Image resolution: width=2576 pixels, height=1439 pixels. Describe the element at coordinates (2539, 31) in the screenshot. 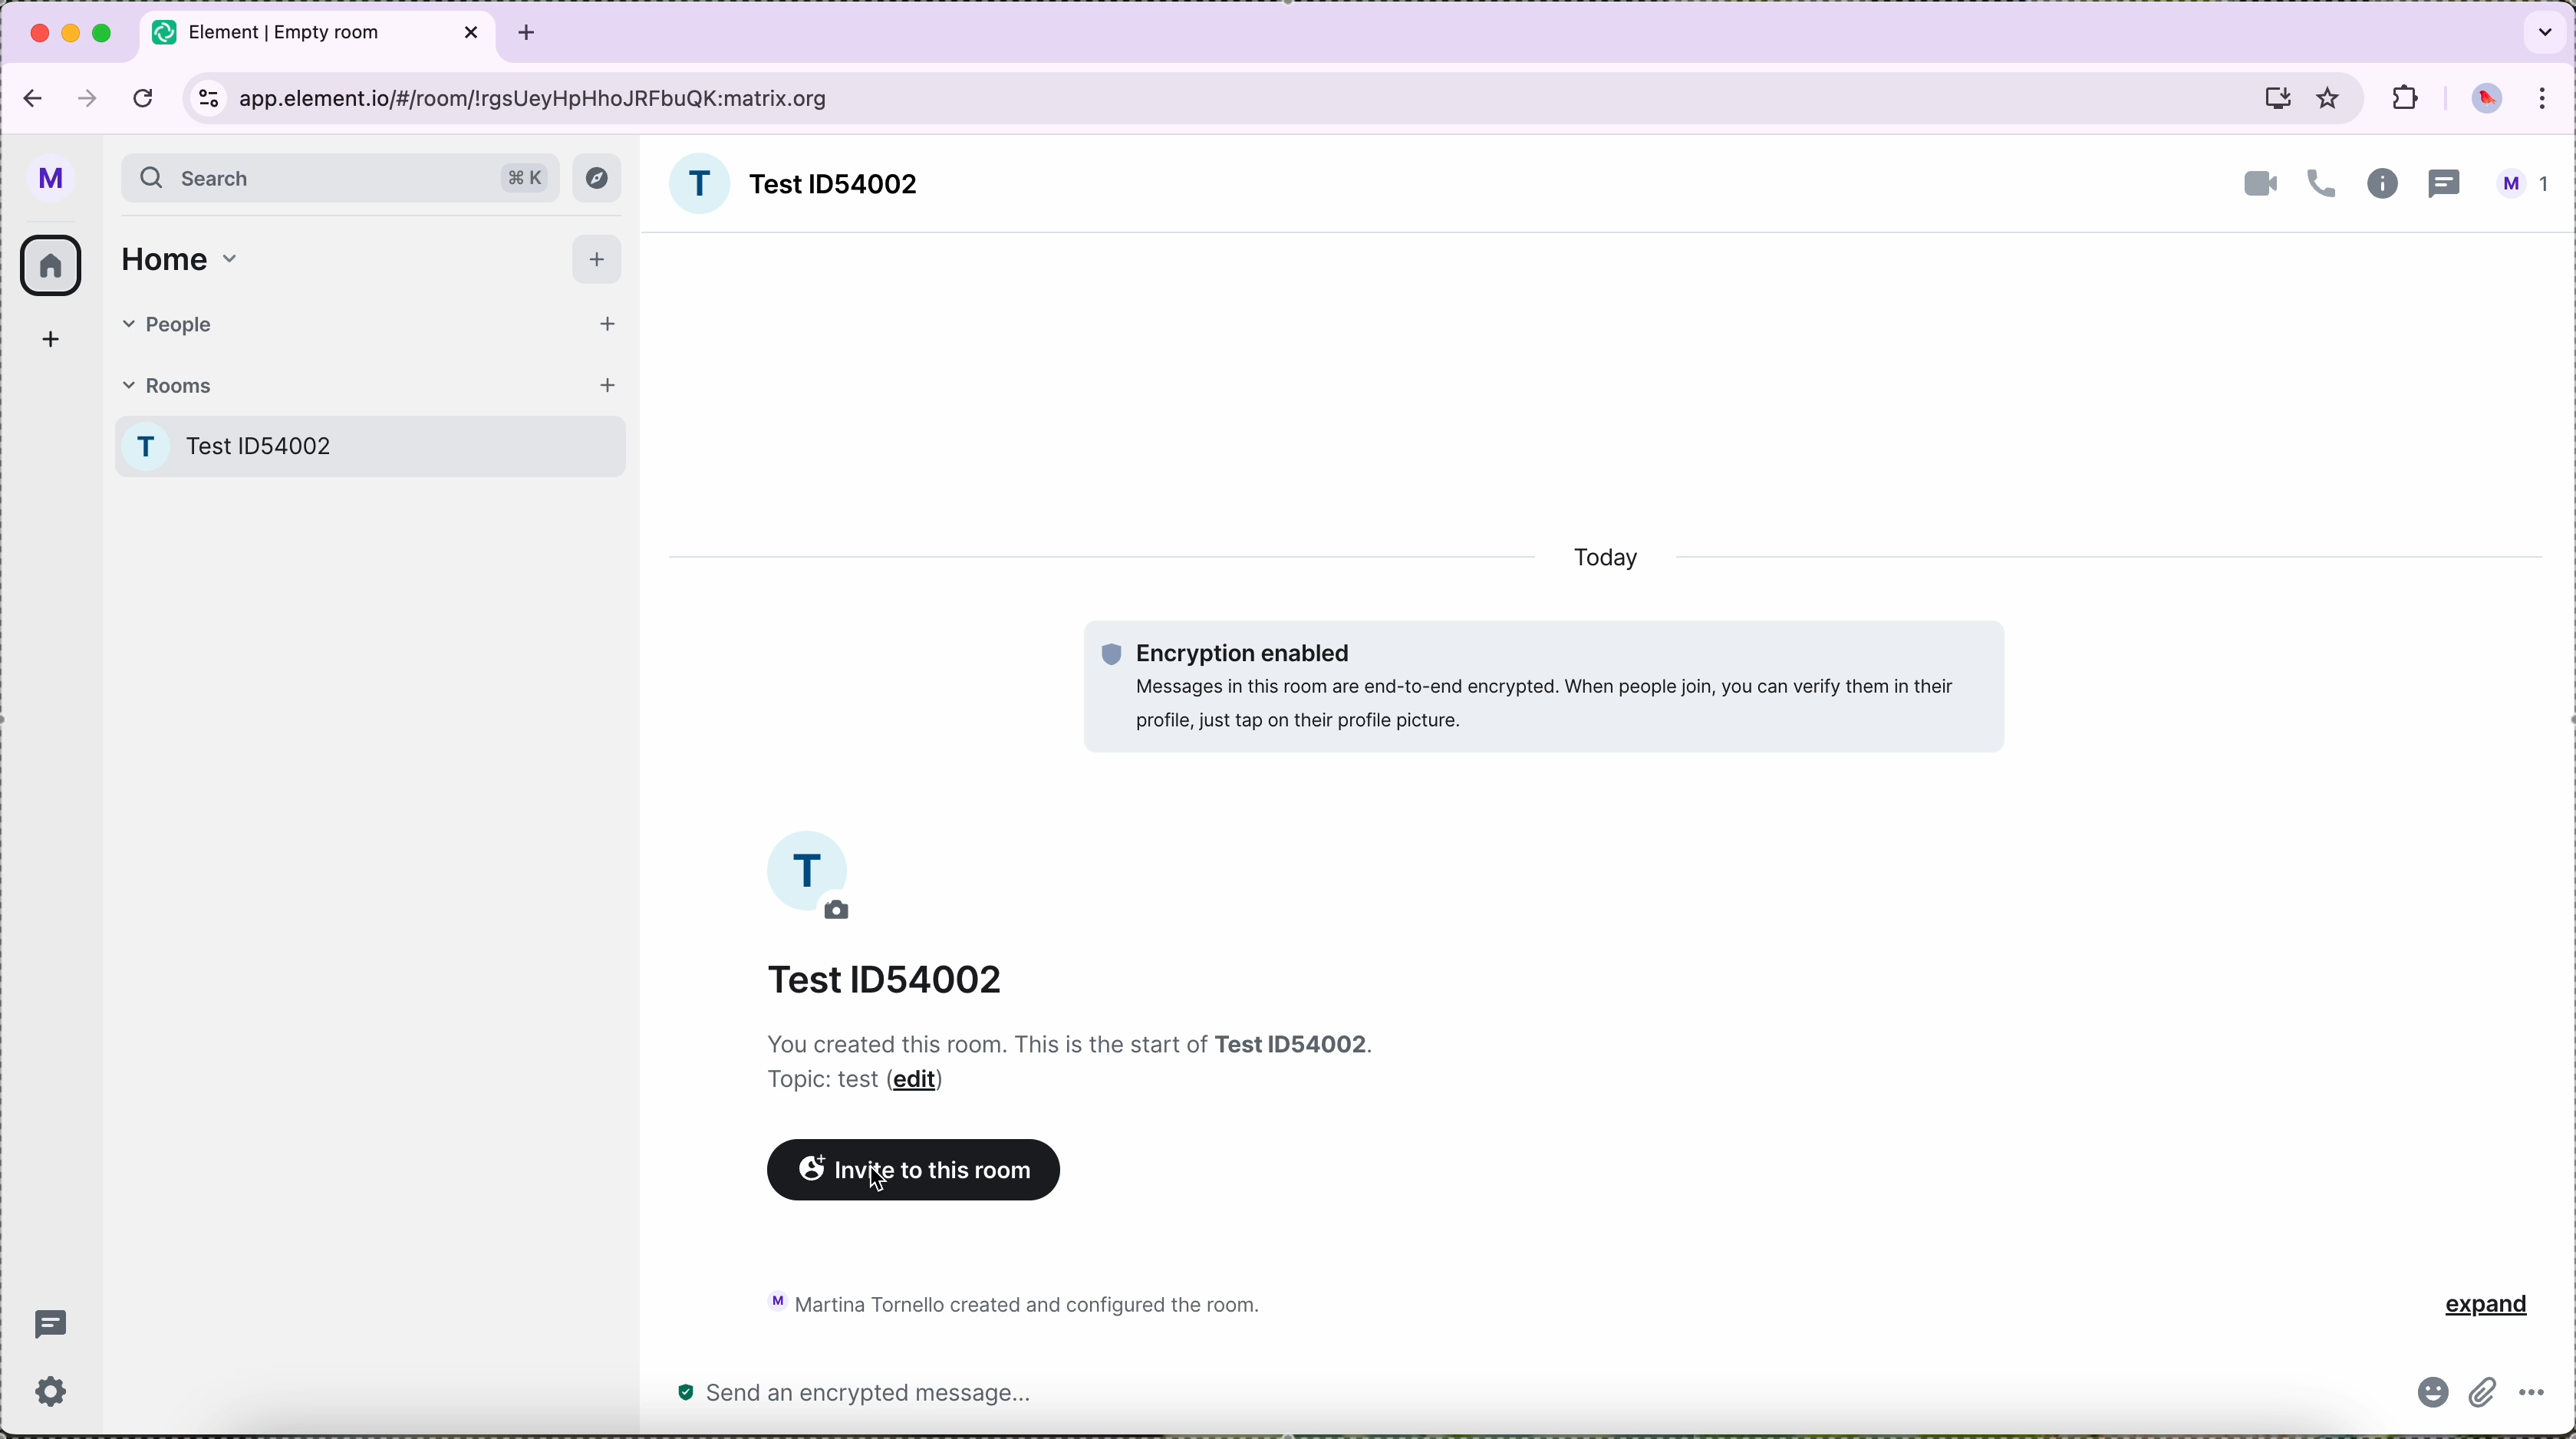

I see `search tabs` at that location.